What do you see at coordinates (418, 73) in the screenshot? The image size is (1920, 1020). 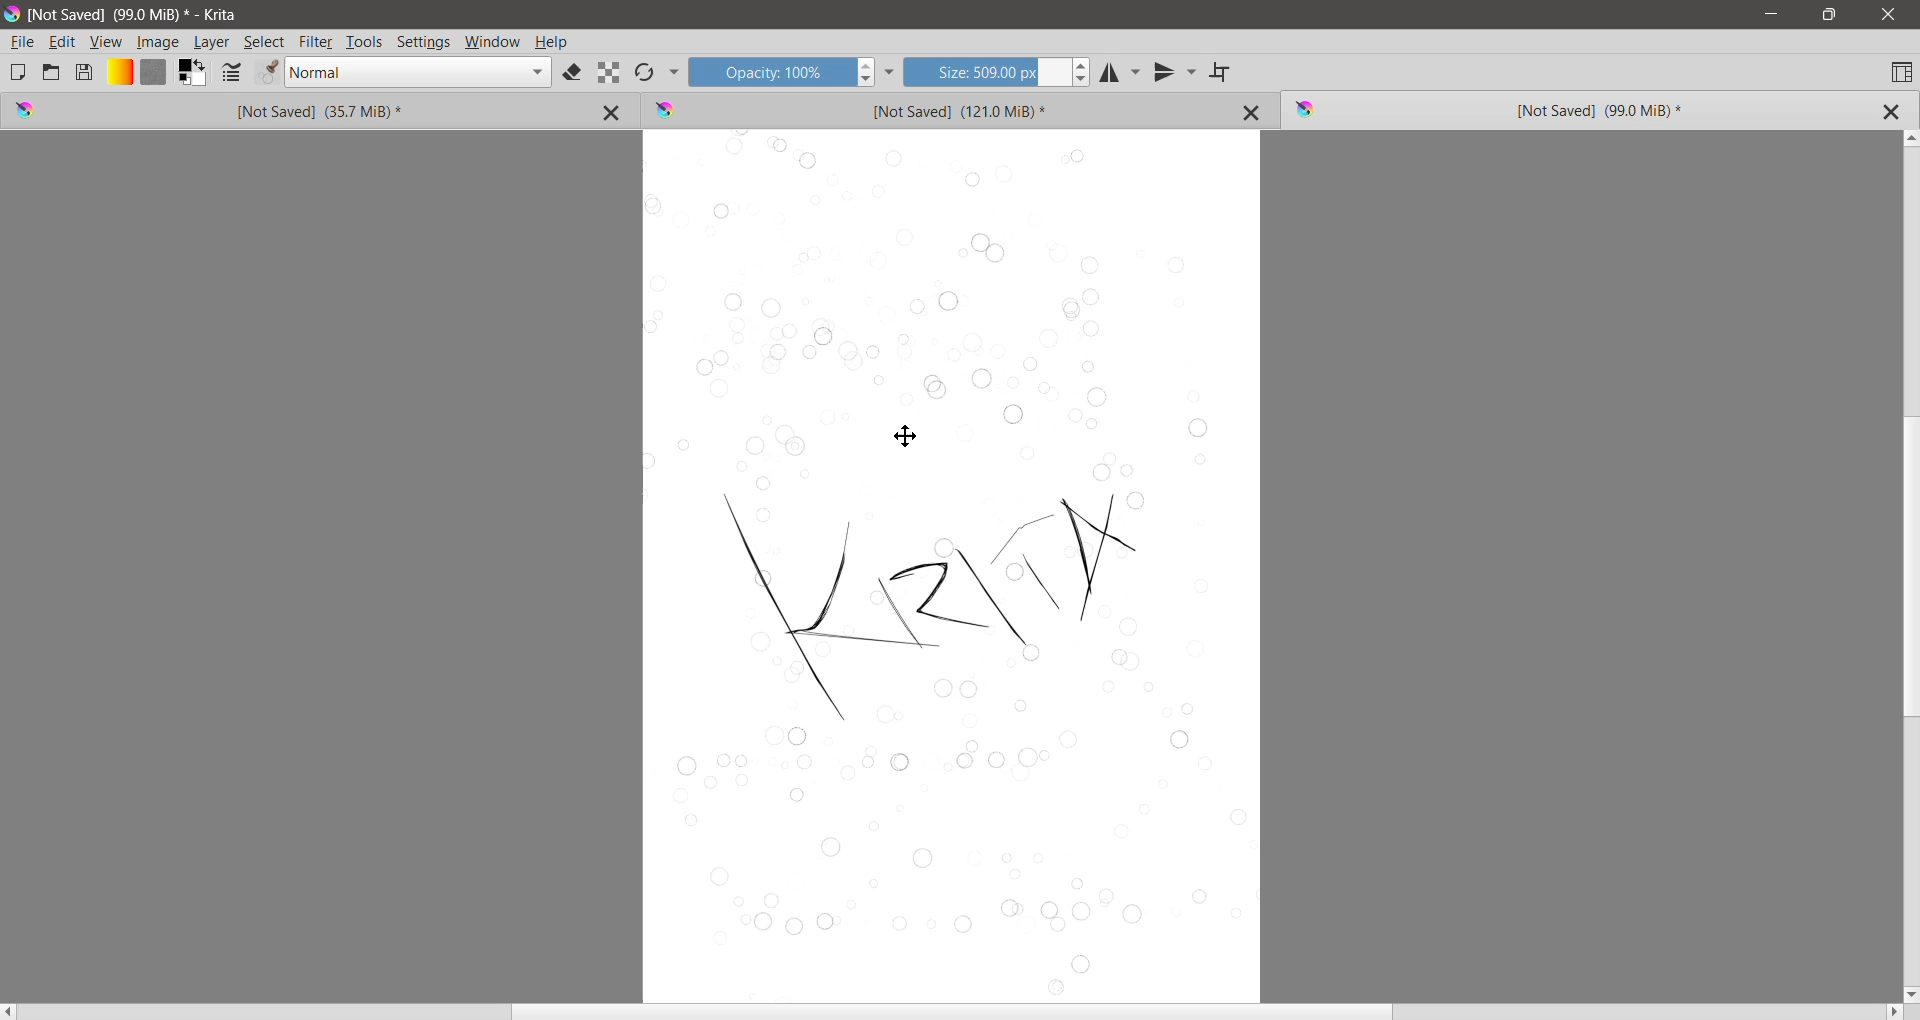 I see `Blending mode` at bounding box center [418, 73].